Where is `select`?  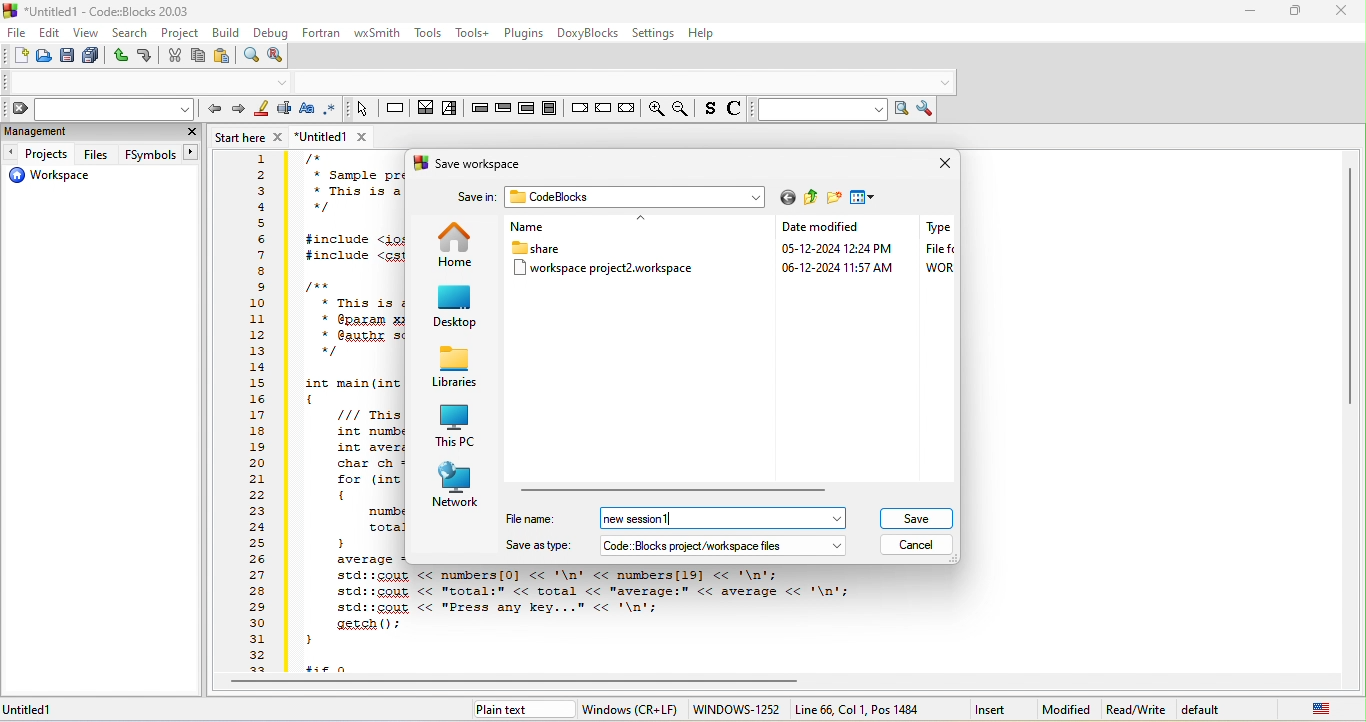
select is located at coordinates (361, 110).